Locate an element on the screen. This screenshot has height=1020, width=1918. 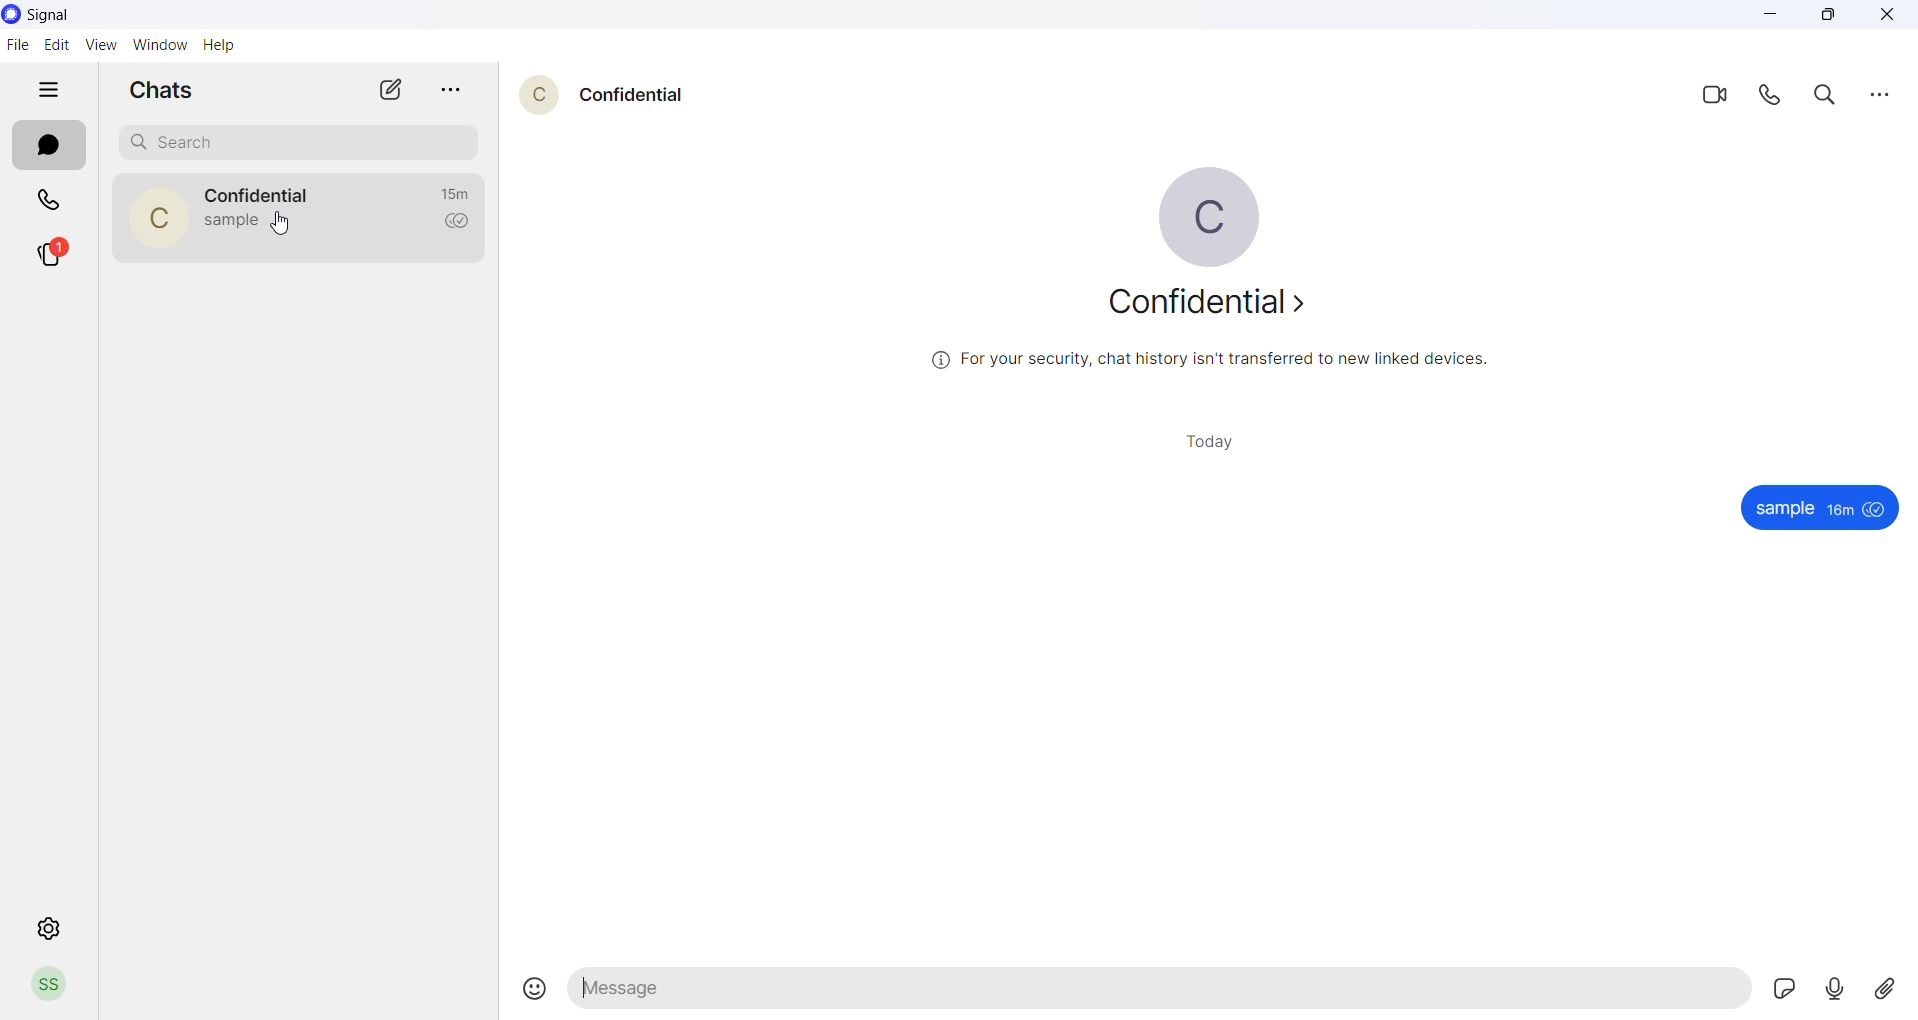
edit is located at coordinates (57, 44).